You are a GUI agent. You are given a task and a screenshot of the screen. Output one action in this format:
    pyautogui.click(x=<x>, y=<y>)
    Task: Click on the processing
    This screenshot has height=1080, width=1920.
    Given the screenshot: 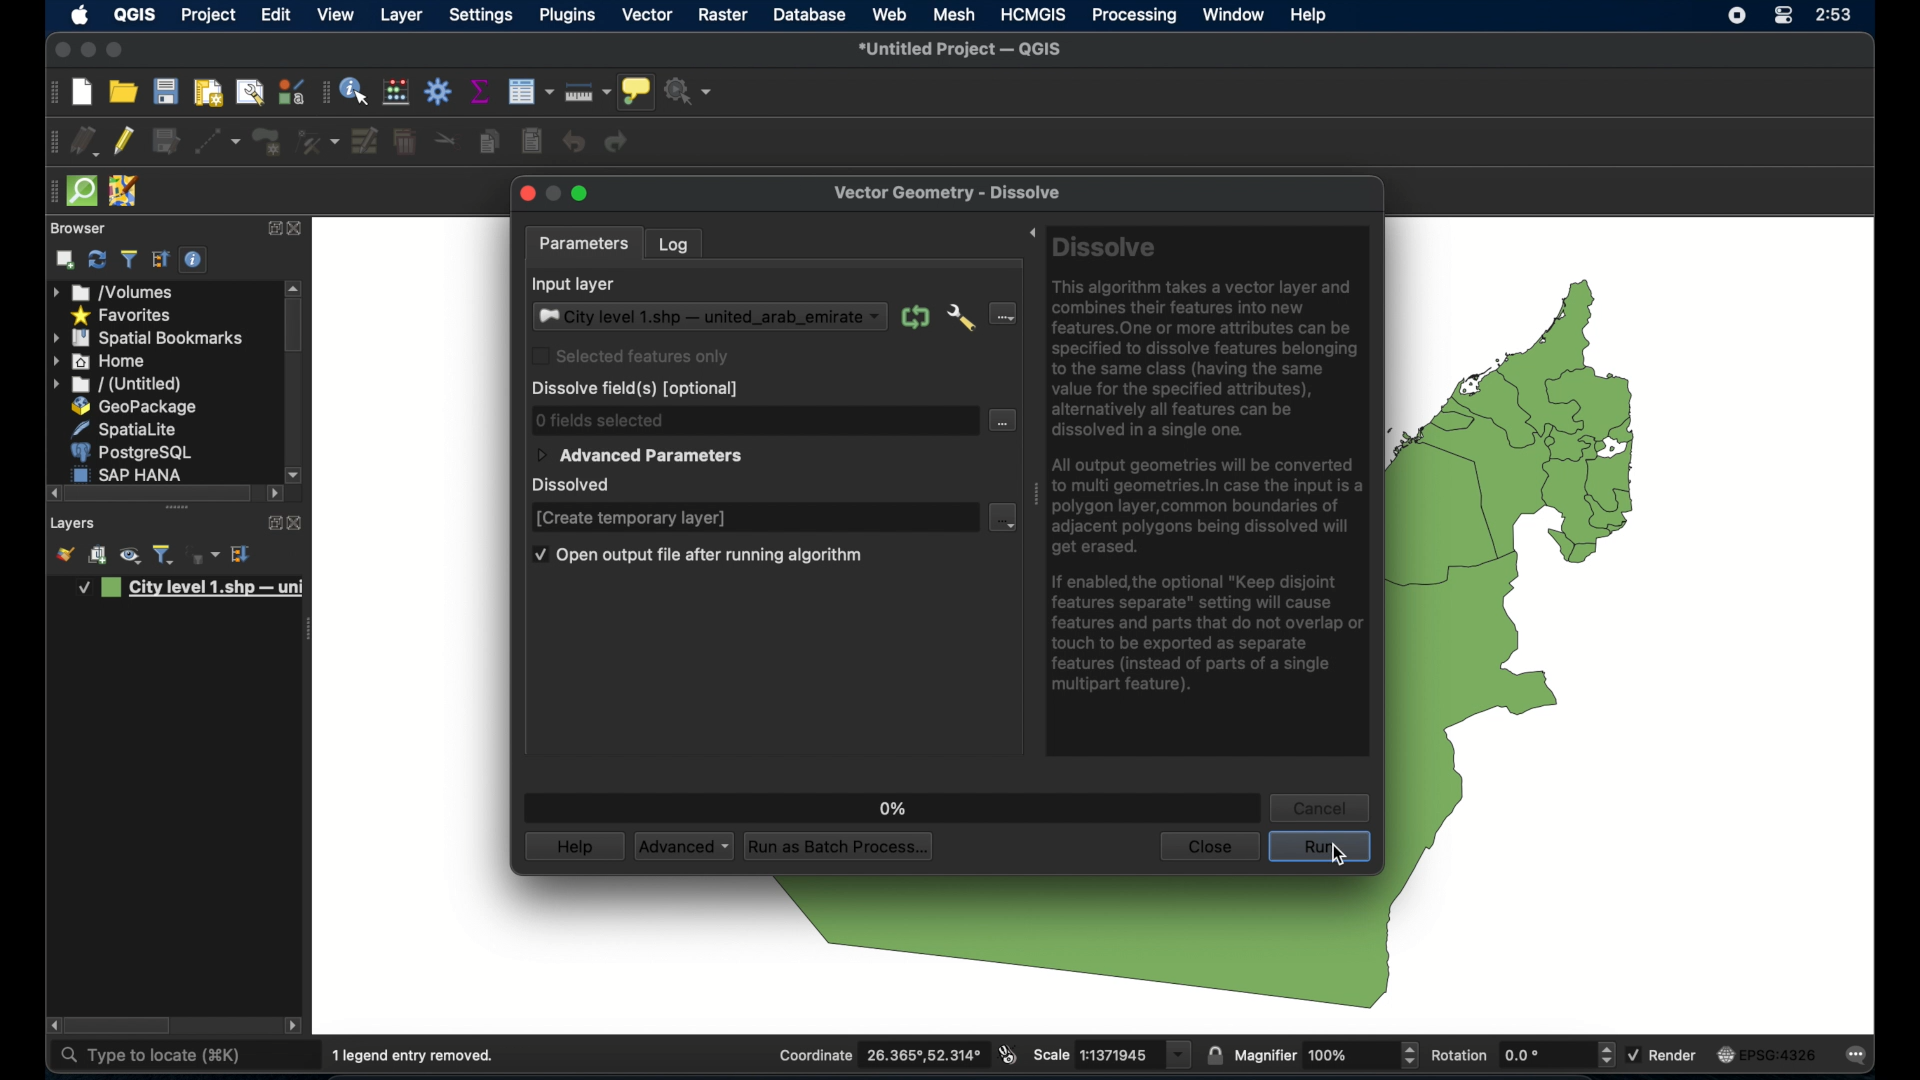 What is the action you would take?
    pyautogui.click(x=1133, y=16)
    